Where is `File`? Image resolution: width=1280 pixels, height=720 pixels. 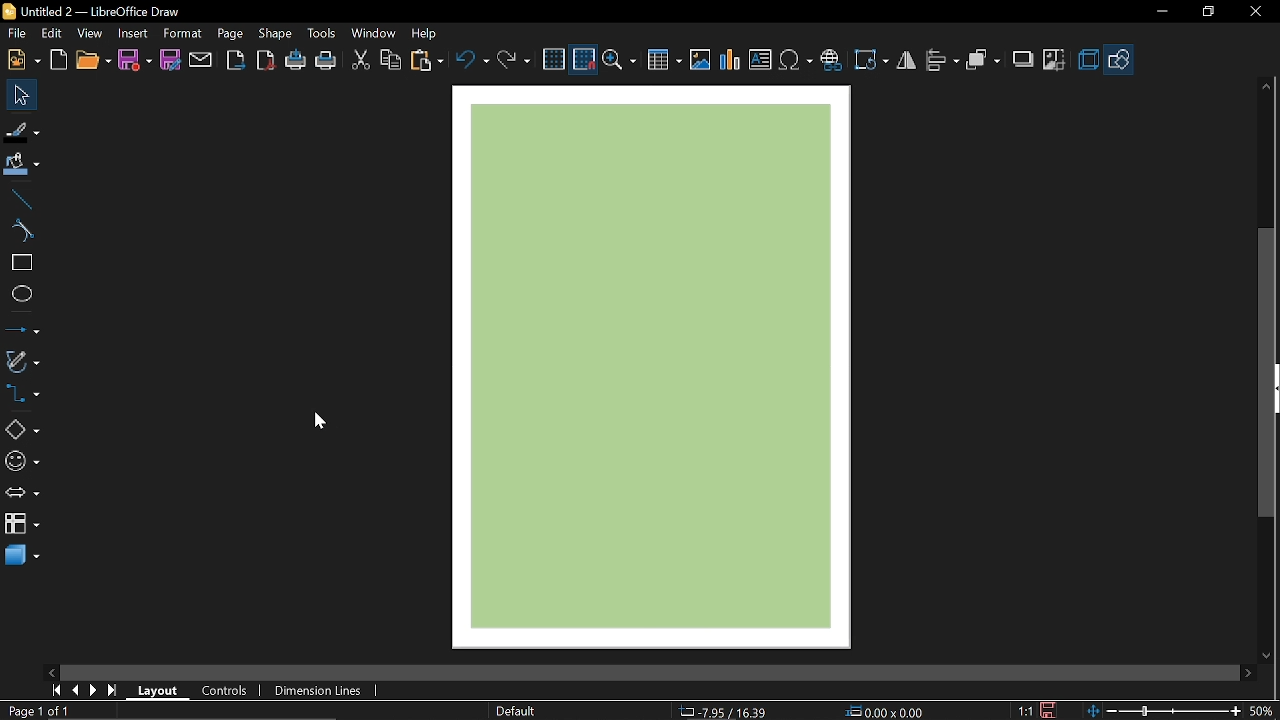
File is located at coordinates (18, 33).